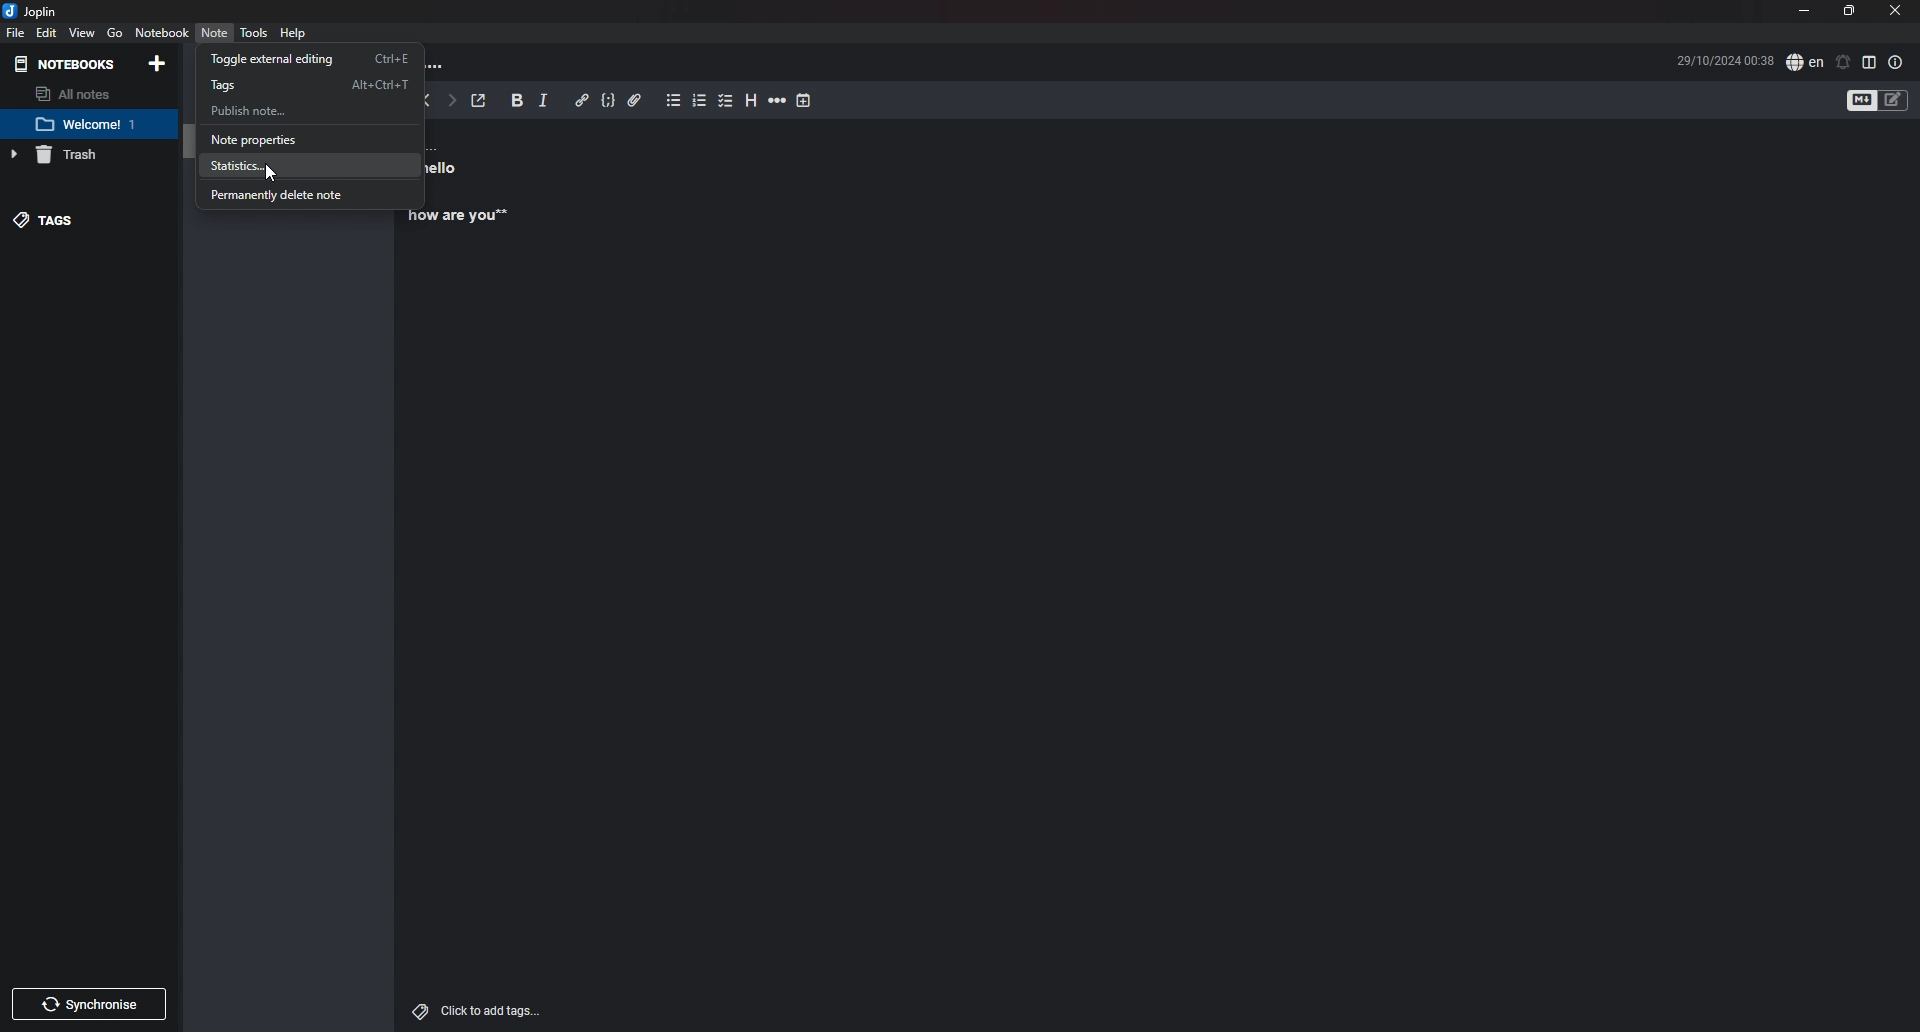 The image size is (1920, 1032). What do you see at coordinates (290, 165) in the screenshot?
I see `Statistics` at bounding box center [290, 165].